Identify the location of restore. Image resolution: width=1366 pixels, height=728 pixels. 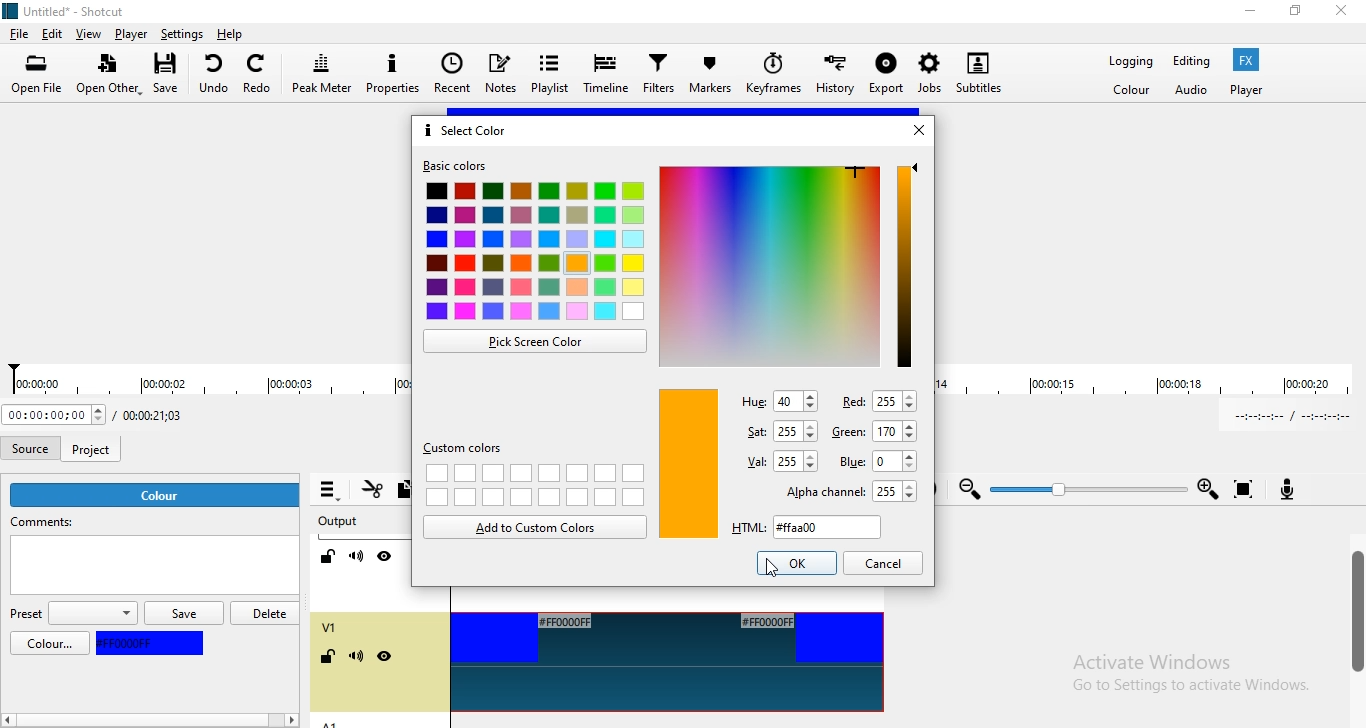
(1294, 15).